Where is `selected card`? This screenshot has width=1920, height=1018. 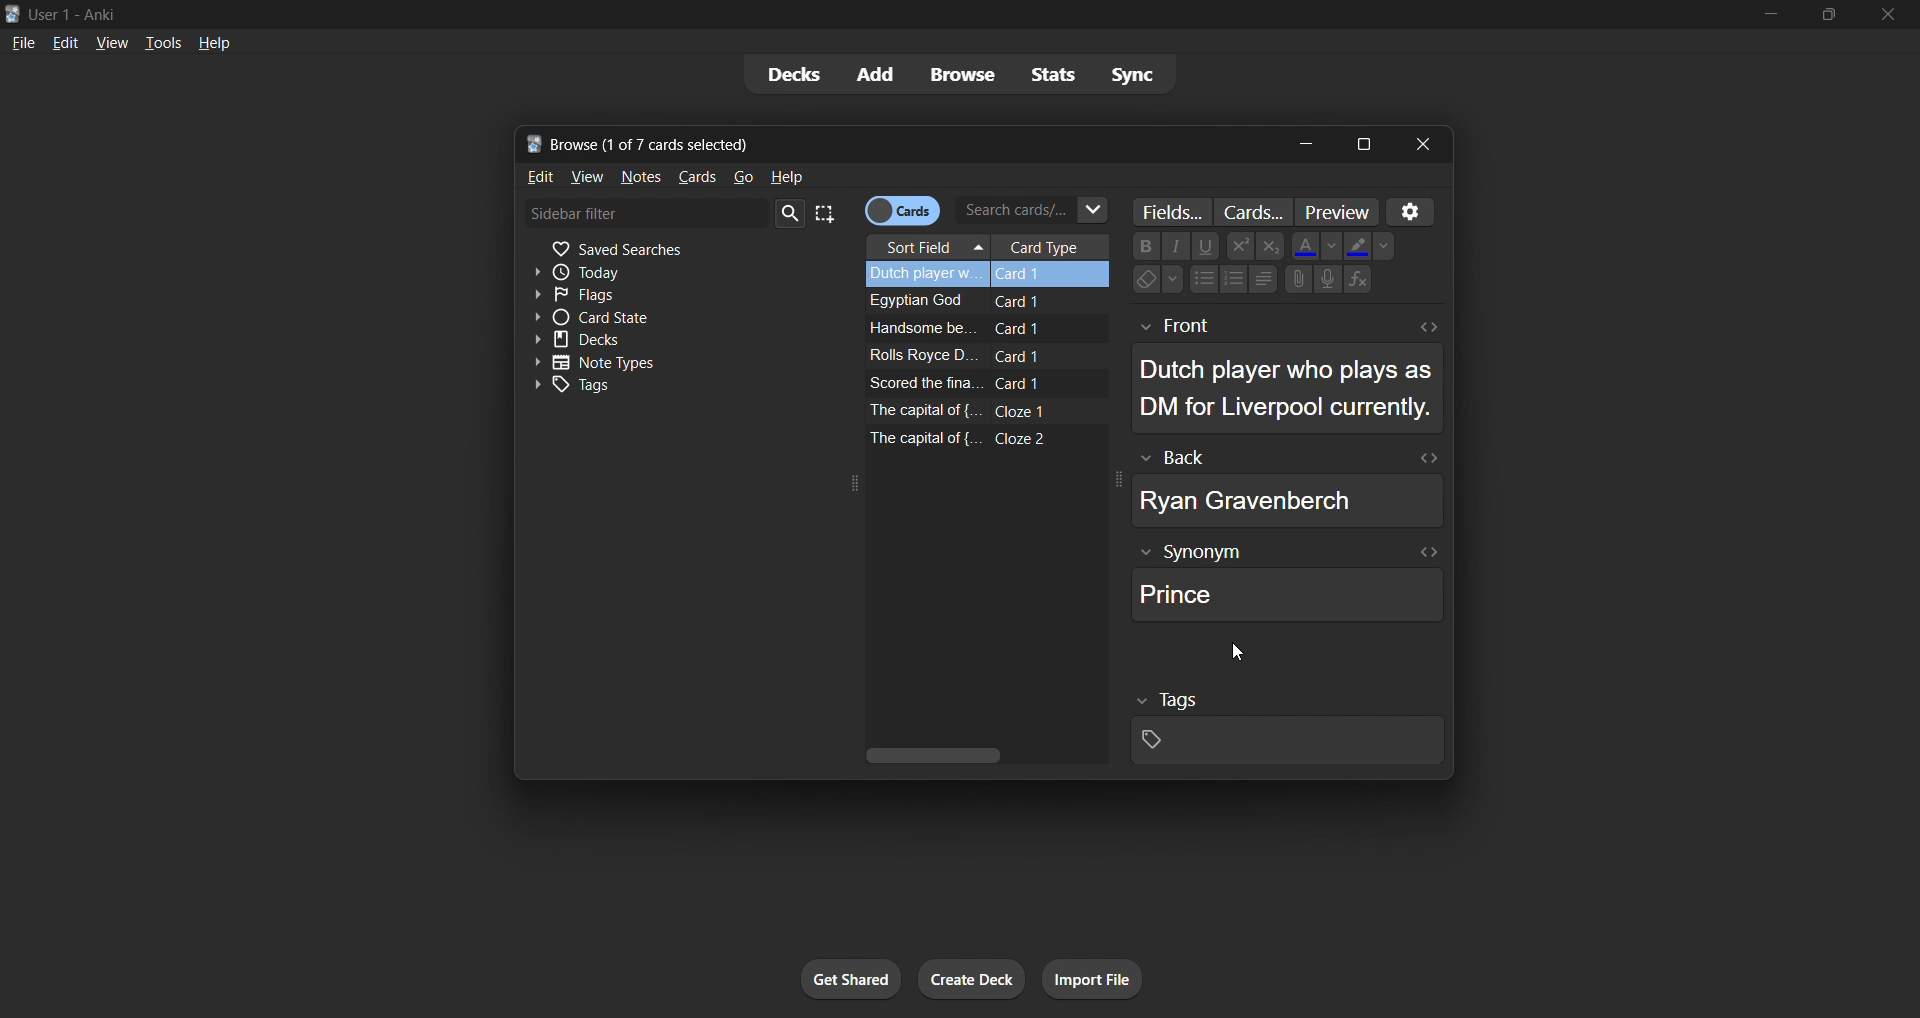 selected card is located at coordinates (986, 275).